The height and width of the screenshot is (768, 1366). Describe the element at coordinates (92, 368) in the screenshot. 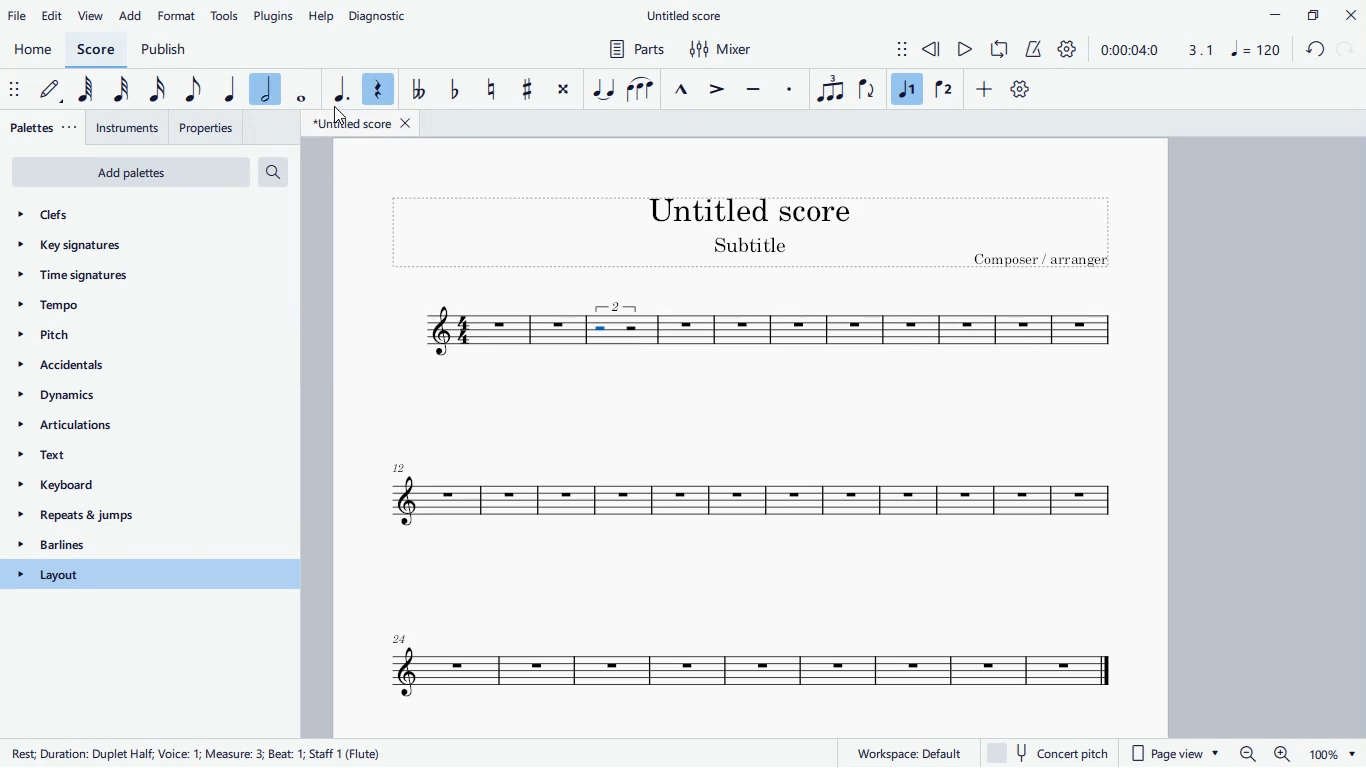

I see `accidentals` at that location.